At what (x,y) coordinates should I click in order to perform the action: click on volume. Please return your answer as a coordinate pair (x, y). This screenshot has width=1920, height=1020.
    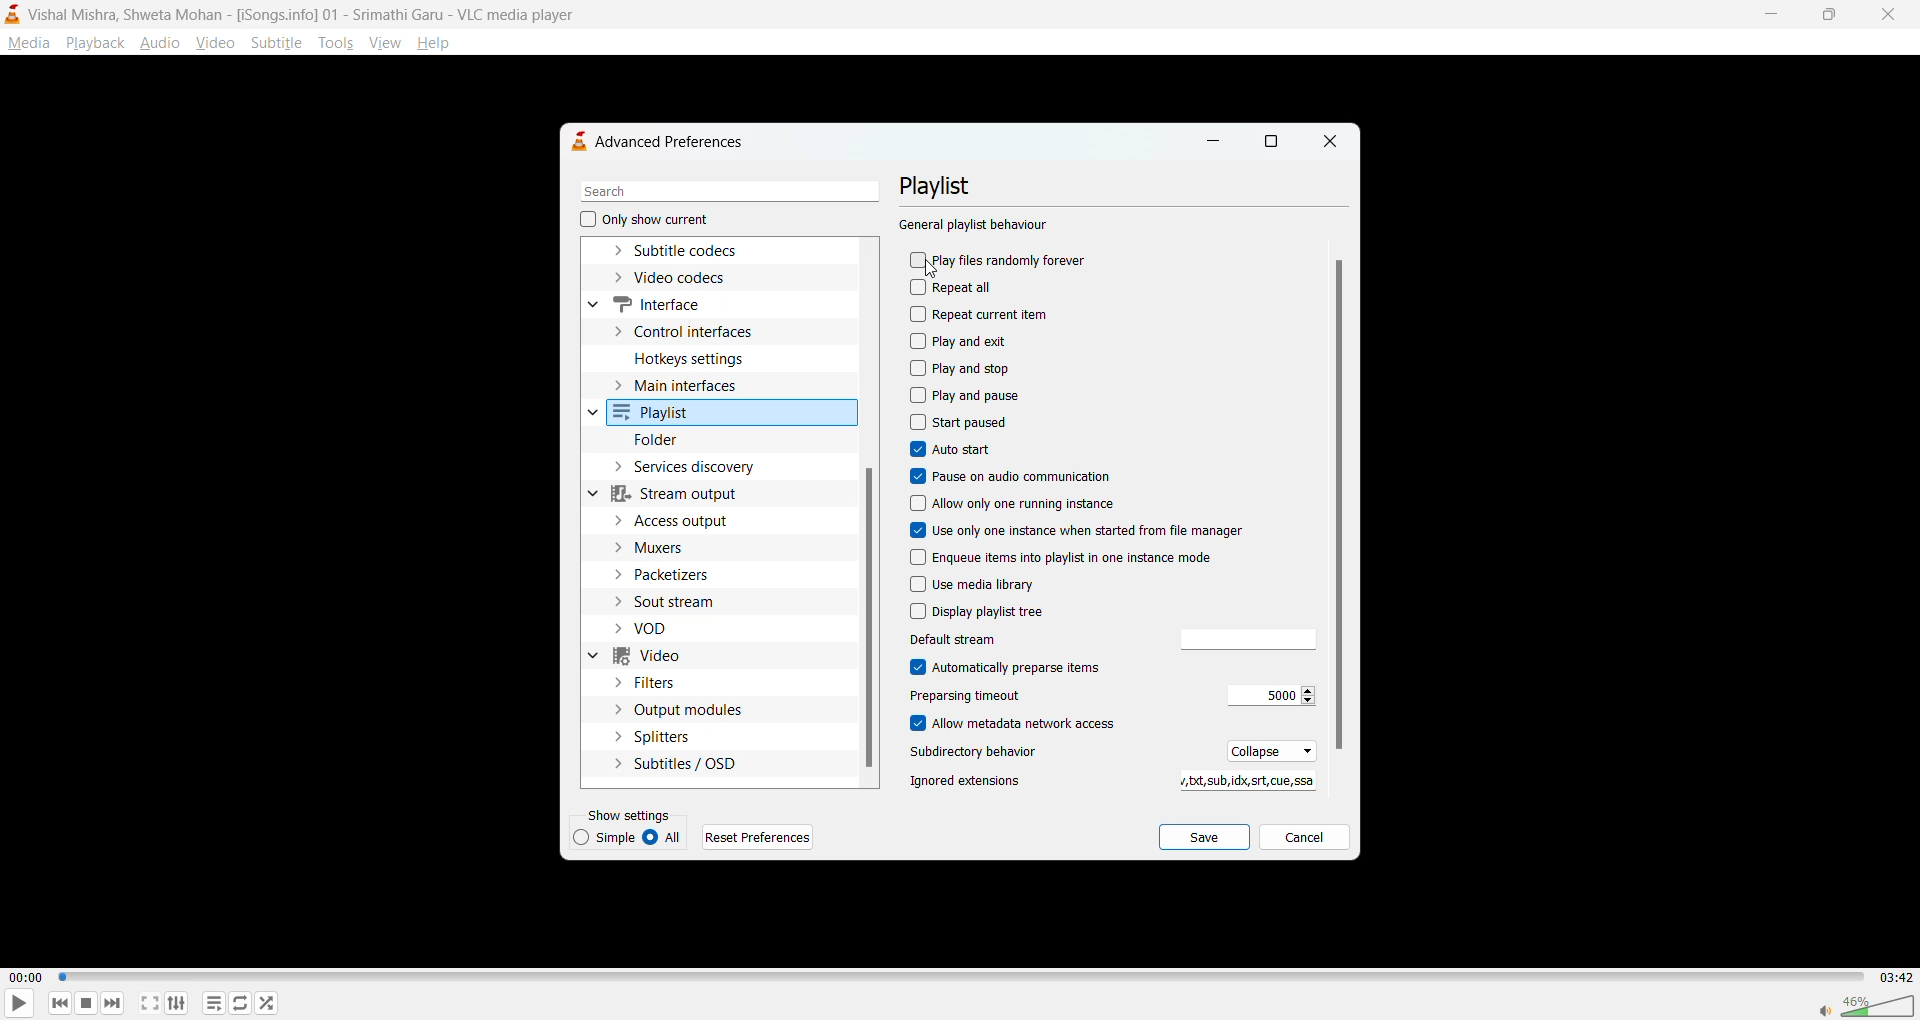
    Looking at the image, I should click on (1866, 1003).